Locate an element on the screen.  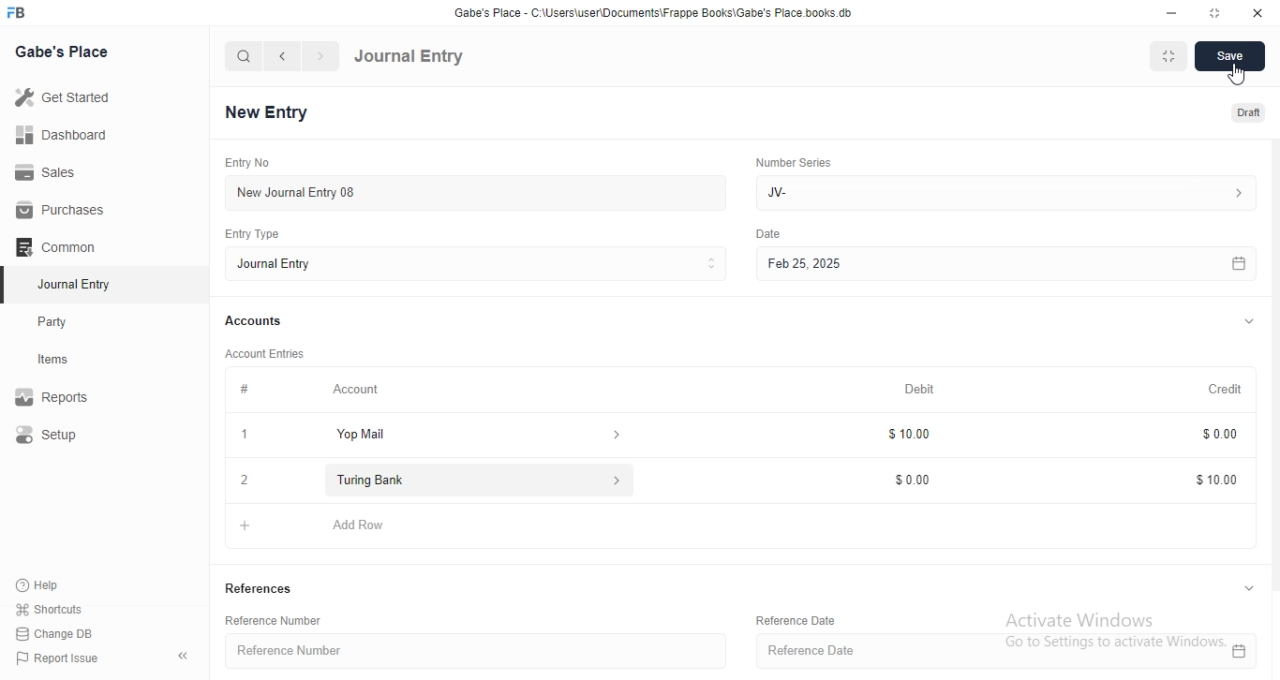
search is located at coordinates (244, 57).